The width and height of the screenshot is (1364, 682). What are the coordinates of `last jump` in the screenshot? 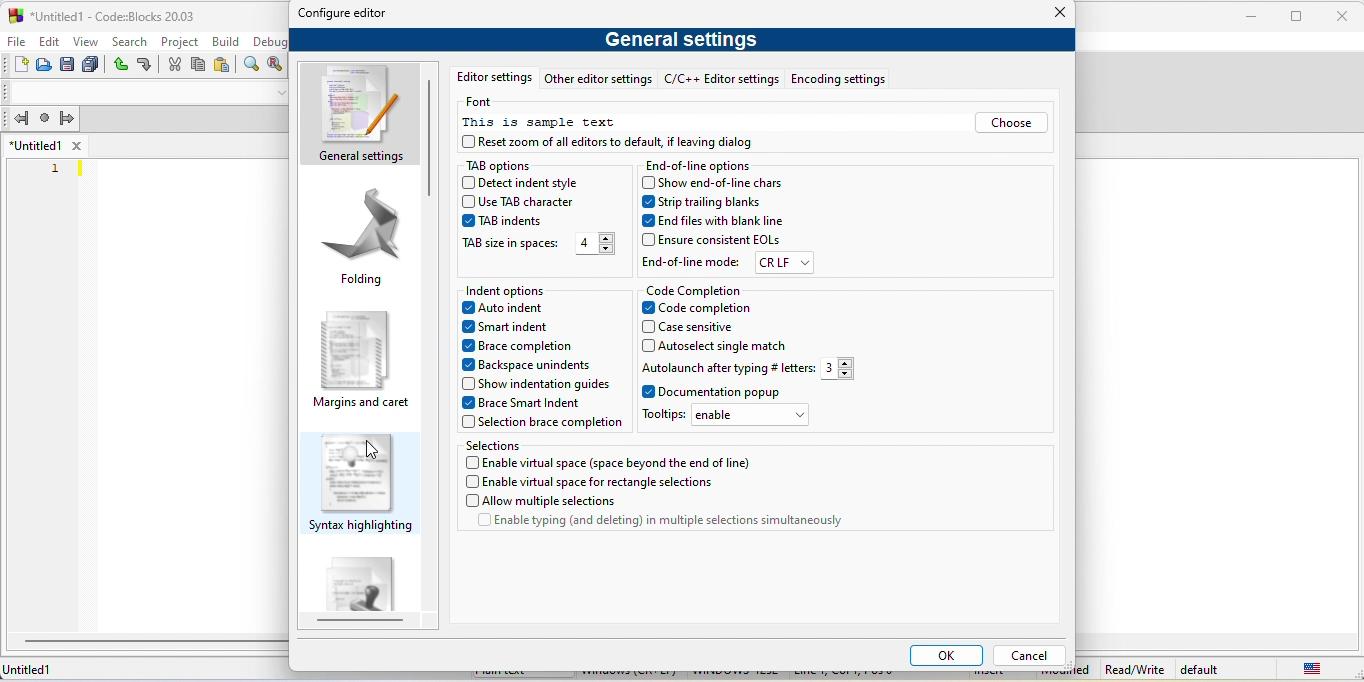 It's located at (45, 117).